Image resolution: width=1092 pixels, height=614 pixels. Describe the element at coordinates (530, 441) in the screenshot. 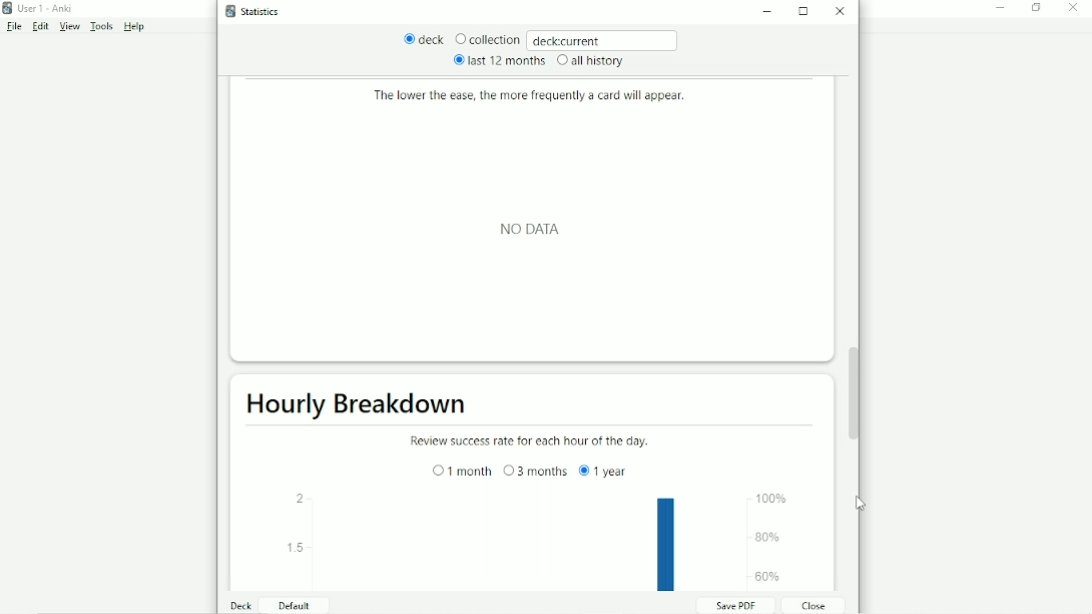

I see `Review success rate for each hour of the day. ` at that location.